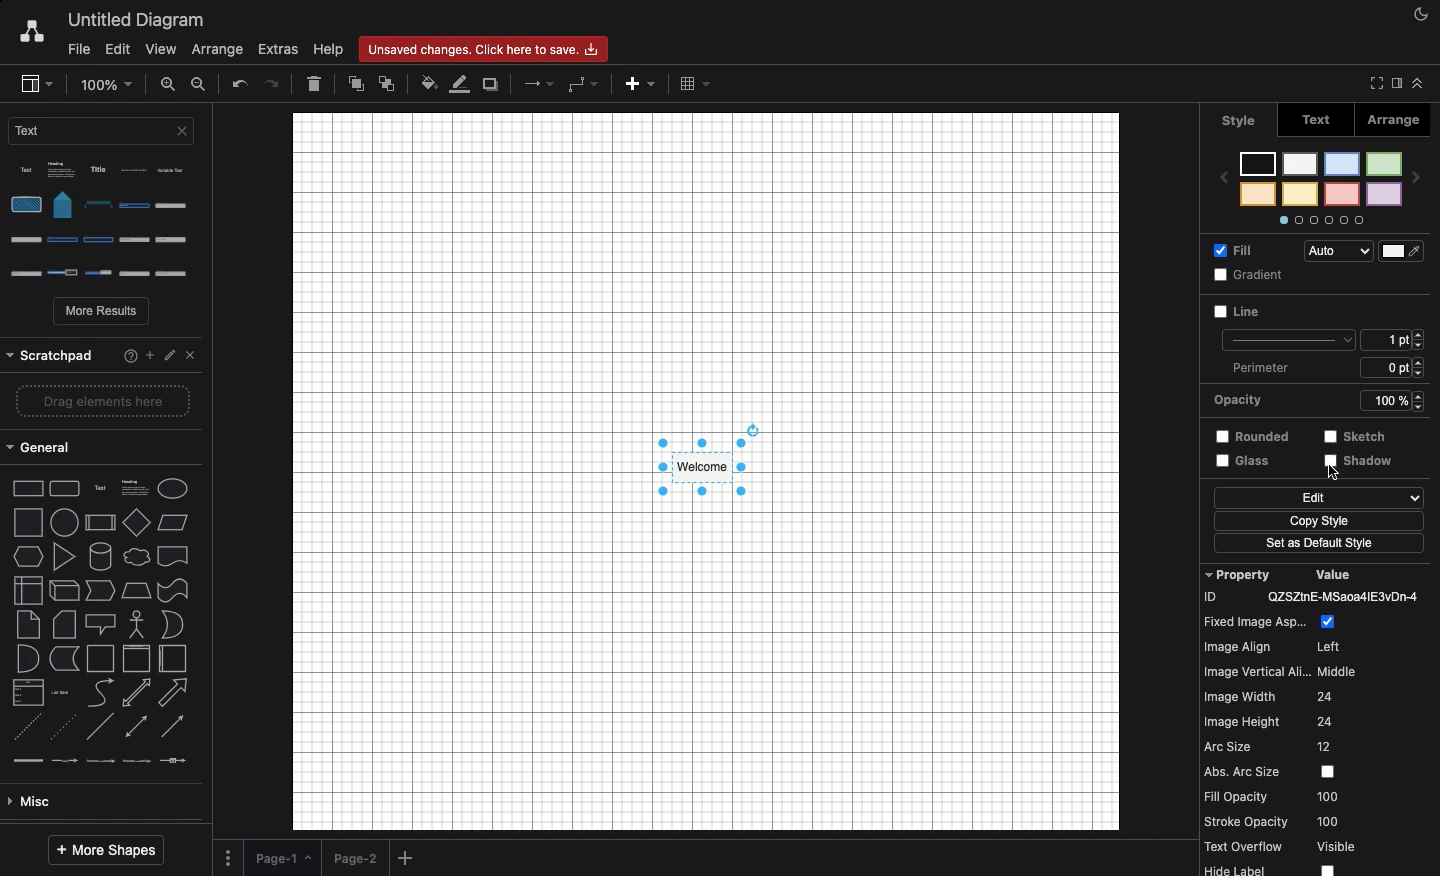 This screenshot has width=1440, height=876. Describe the element at coordinates (1244, 439) in the screenshot. I see `Glass` at that location.